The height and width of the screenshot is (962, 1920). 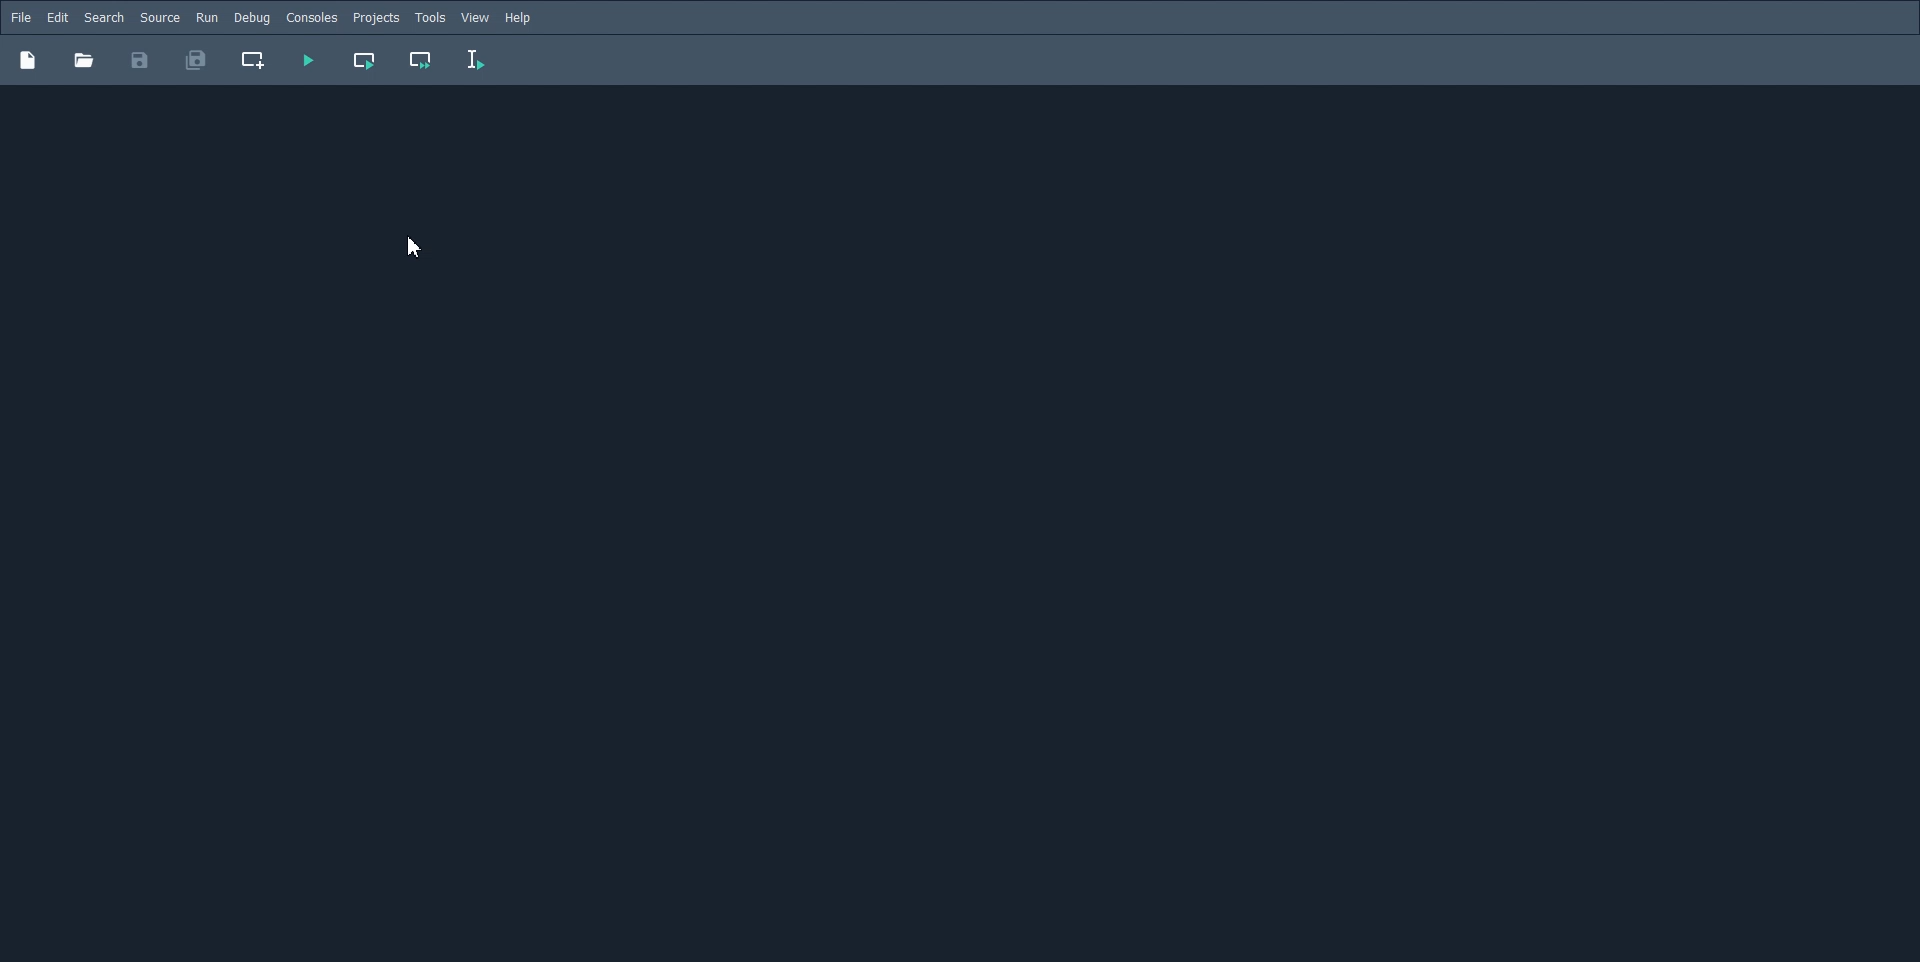 I want to click on Run Selection, so click(x=486, y=62).